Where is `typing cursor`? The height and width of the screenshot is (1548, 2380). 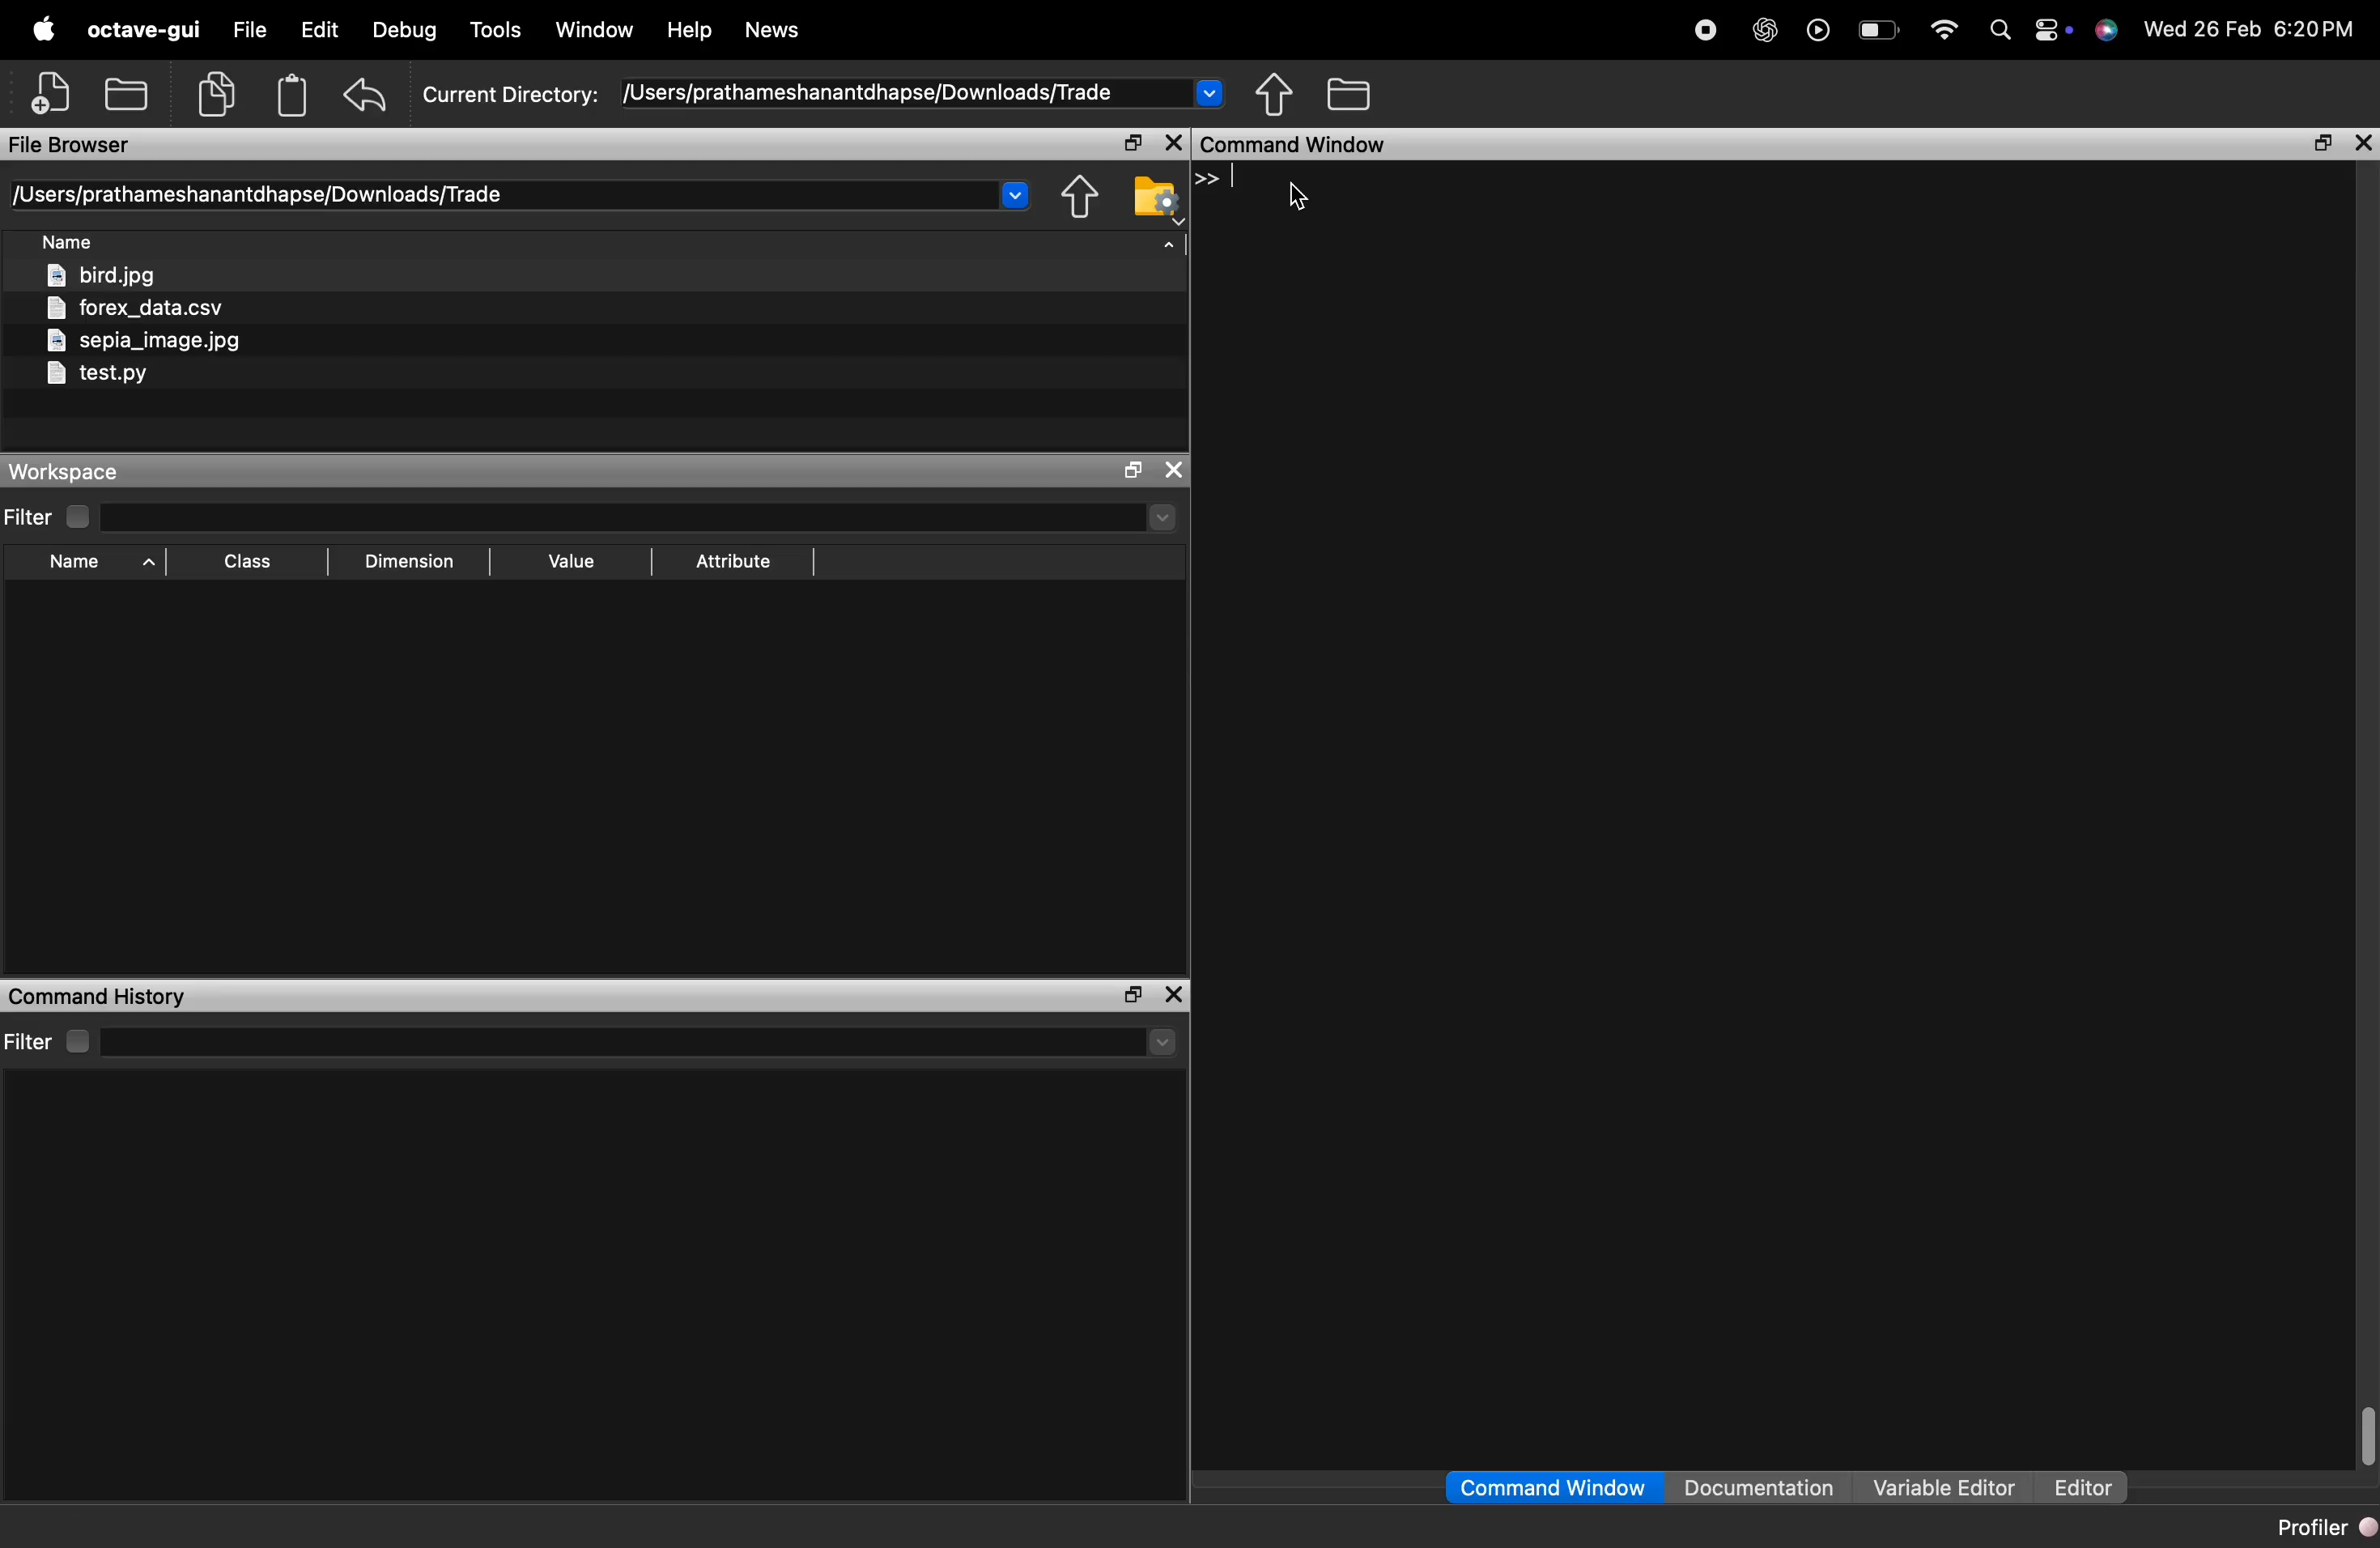
typing cursor is located at coordinates (1222, 180).